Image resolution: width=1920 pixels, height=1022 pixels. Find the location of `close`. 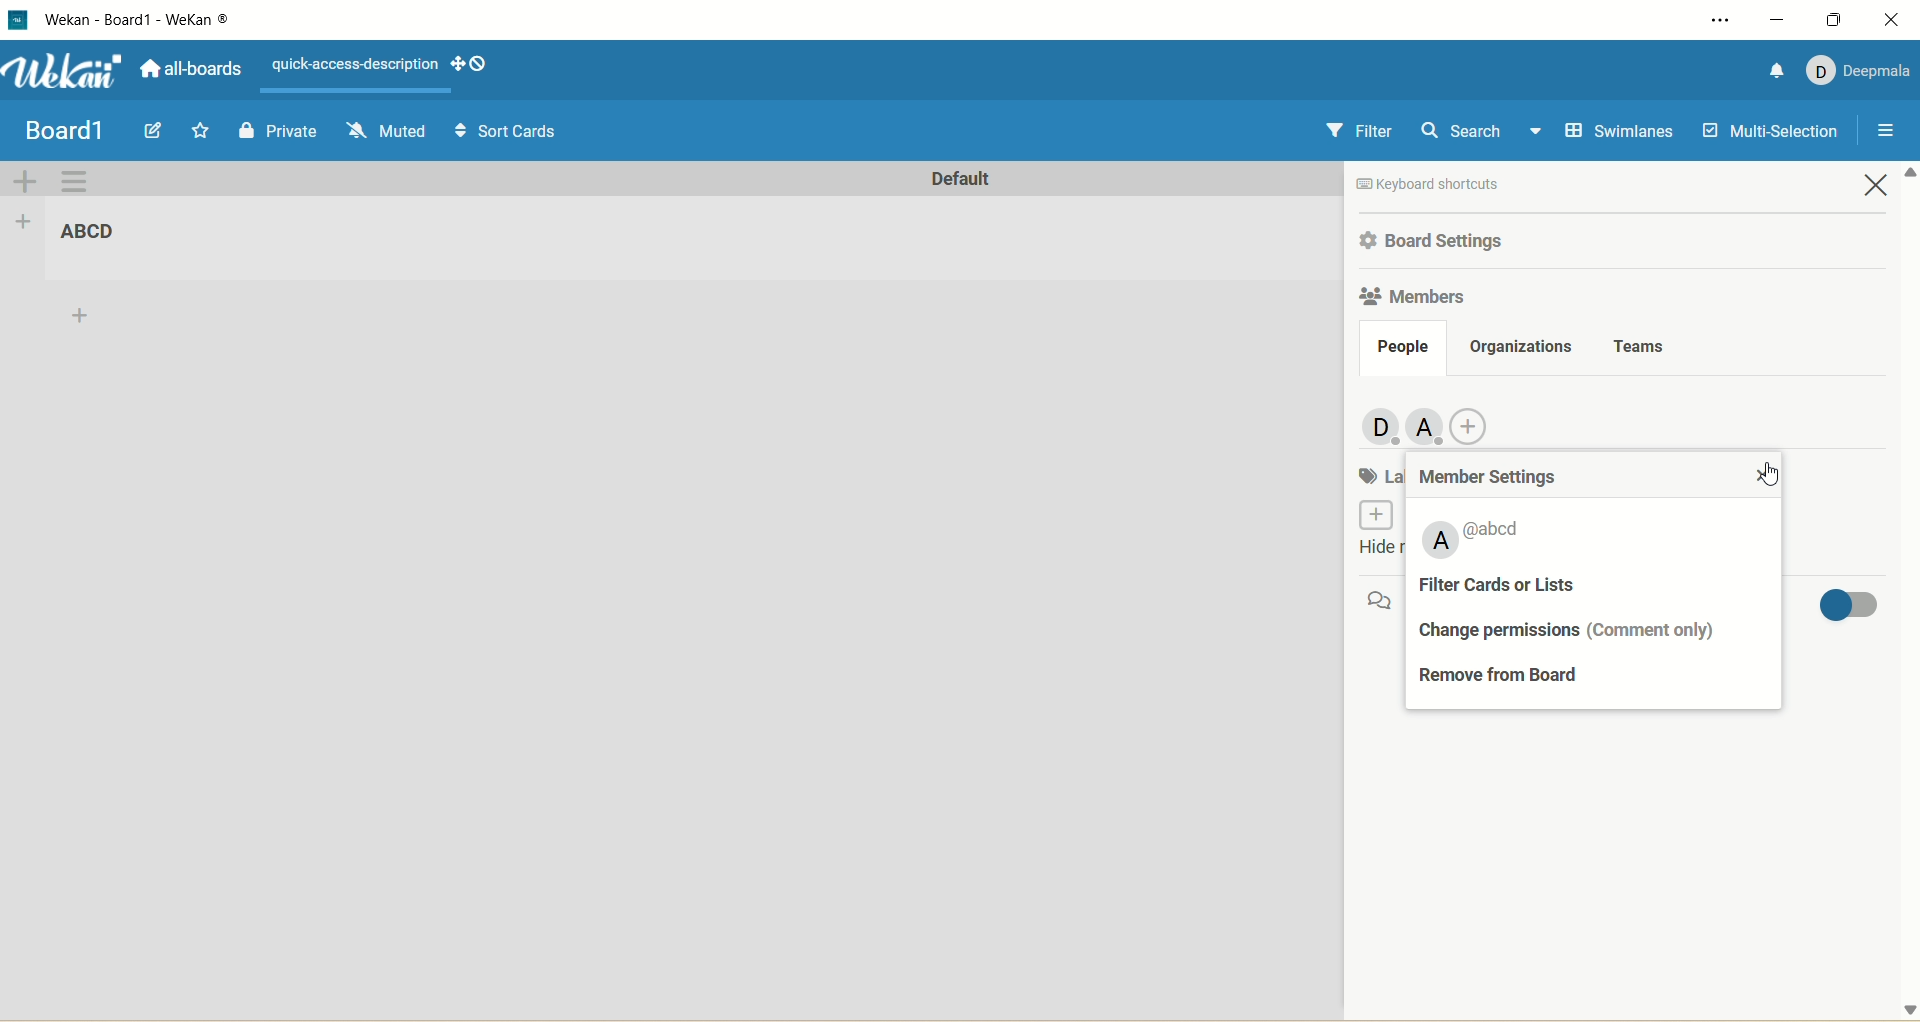

close is located at coordinates (1880, 188).